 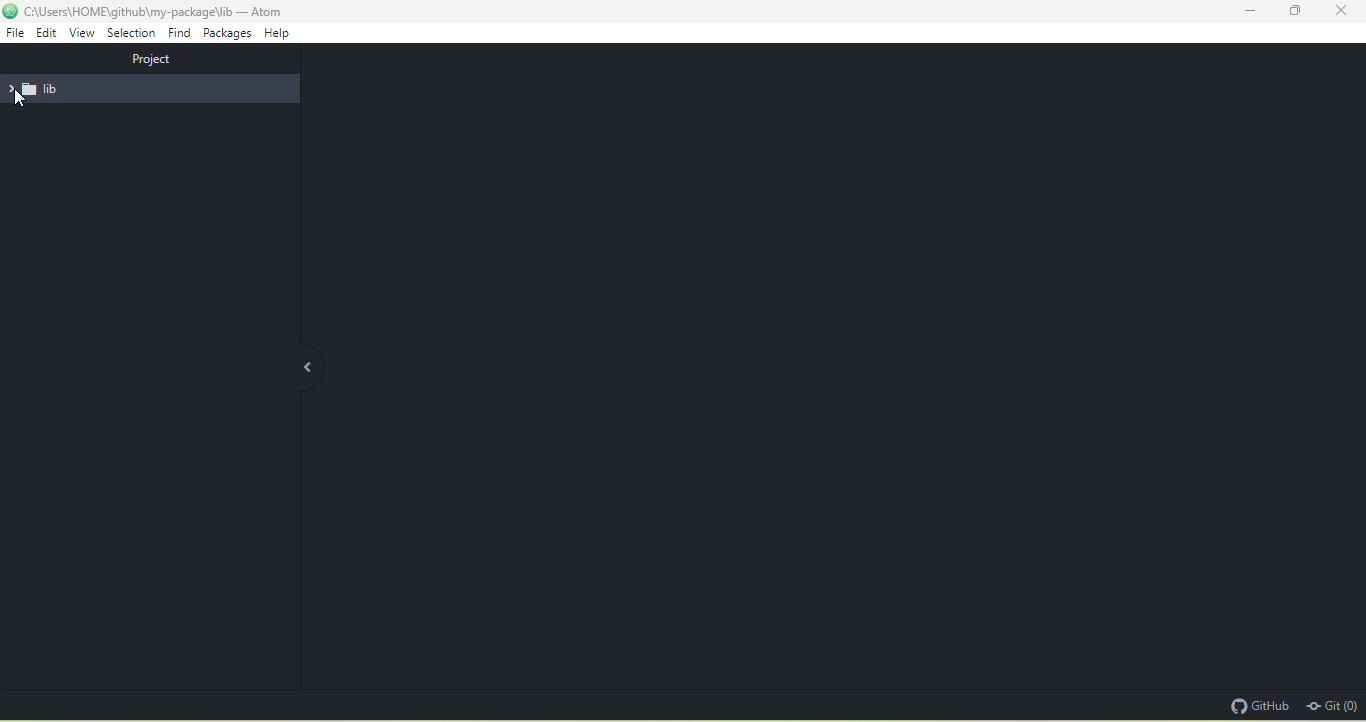 What do you see at coordinates (228, 35) in the screenshot?
I see `packages` at bounding box center [228, 35].